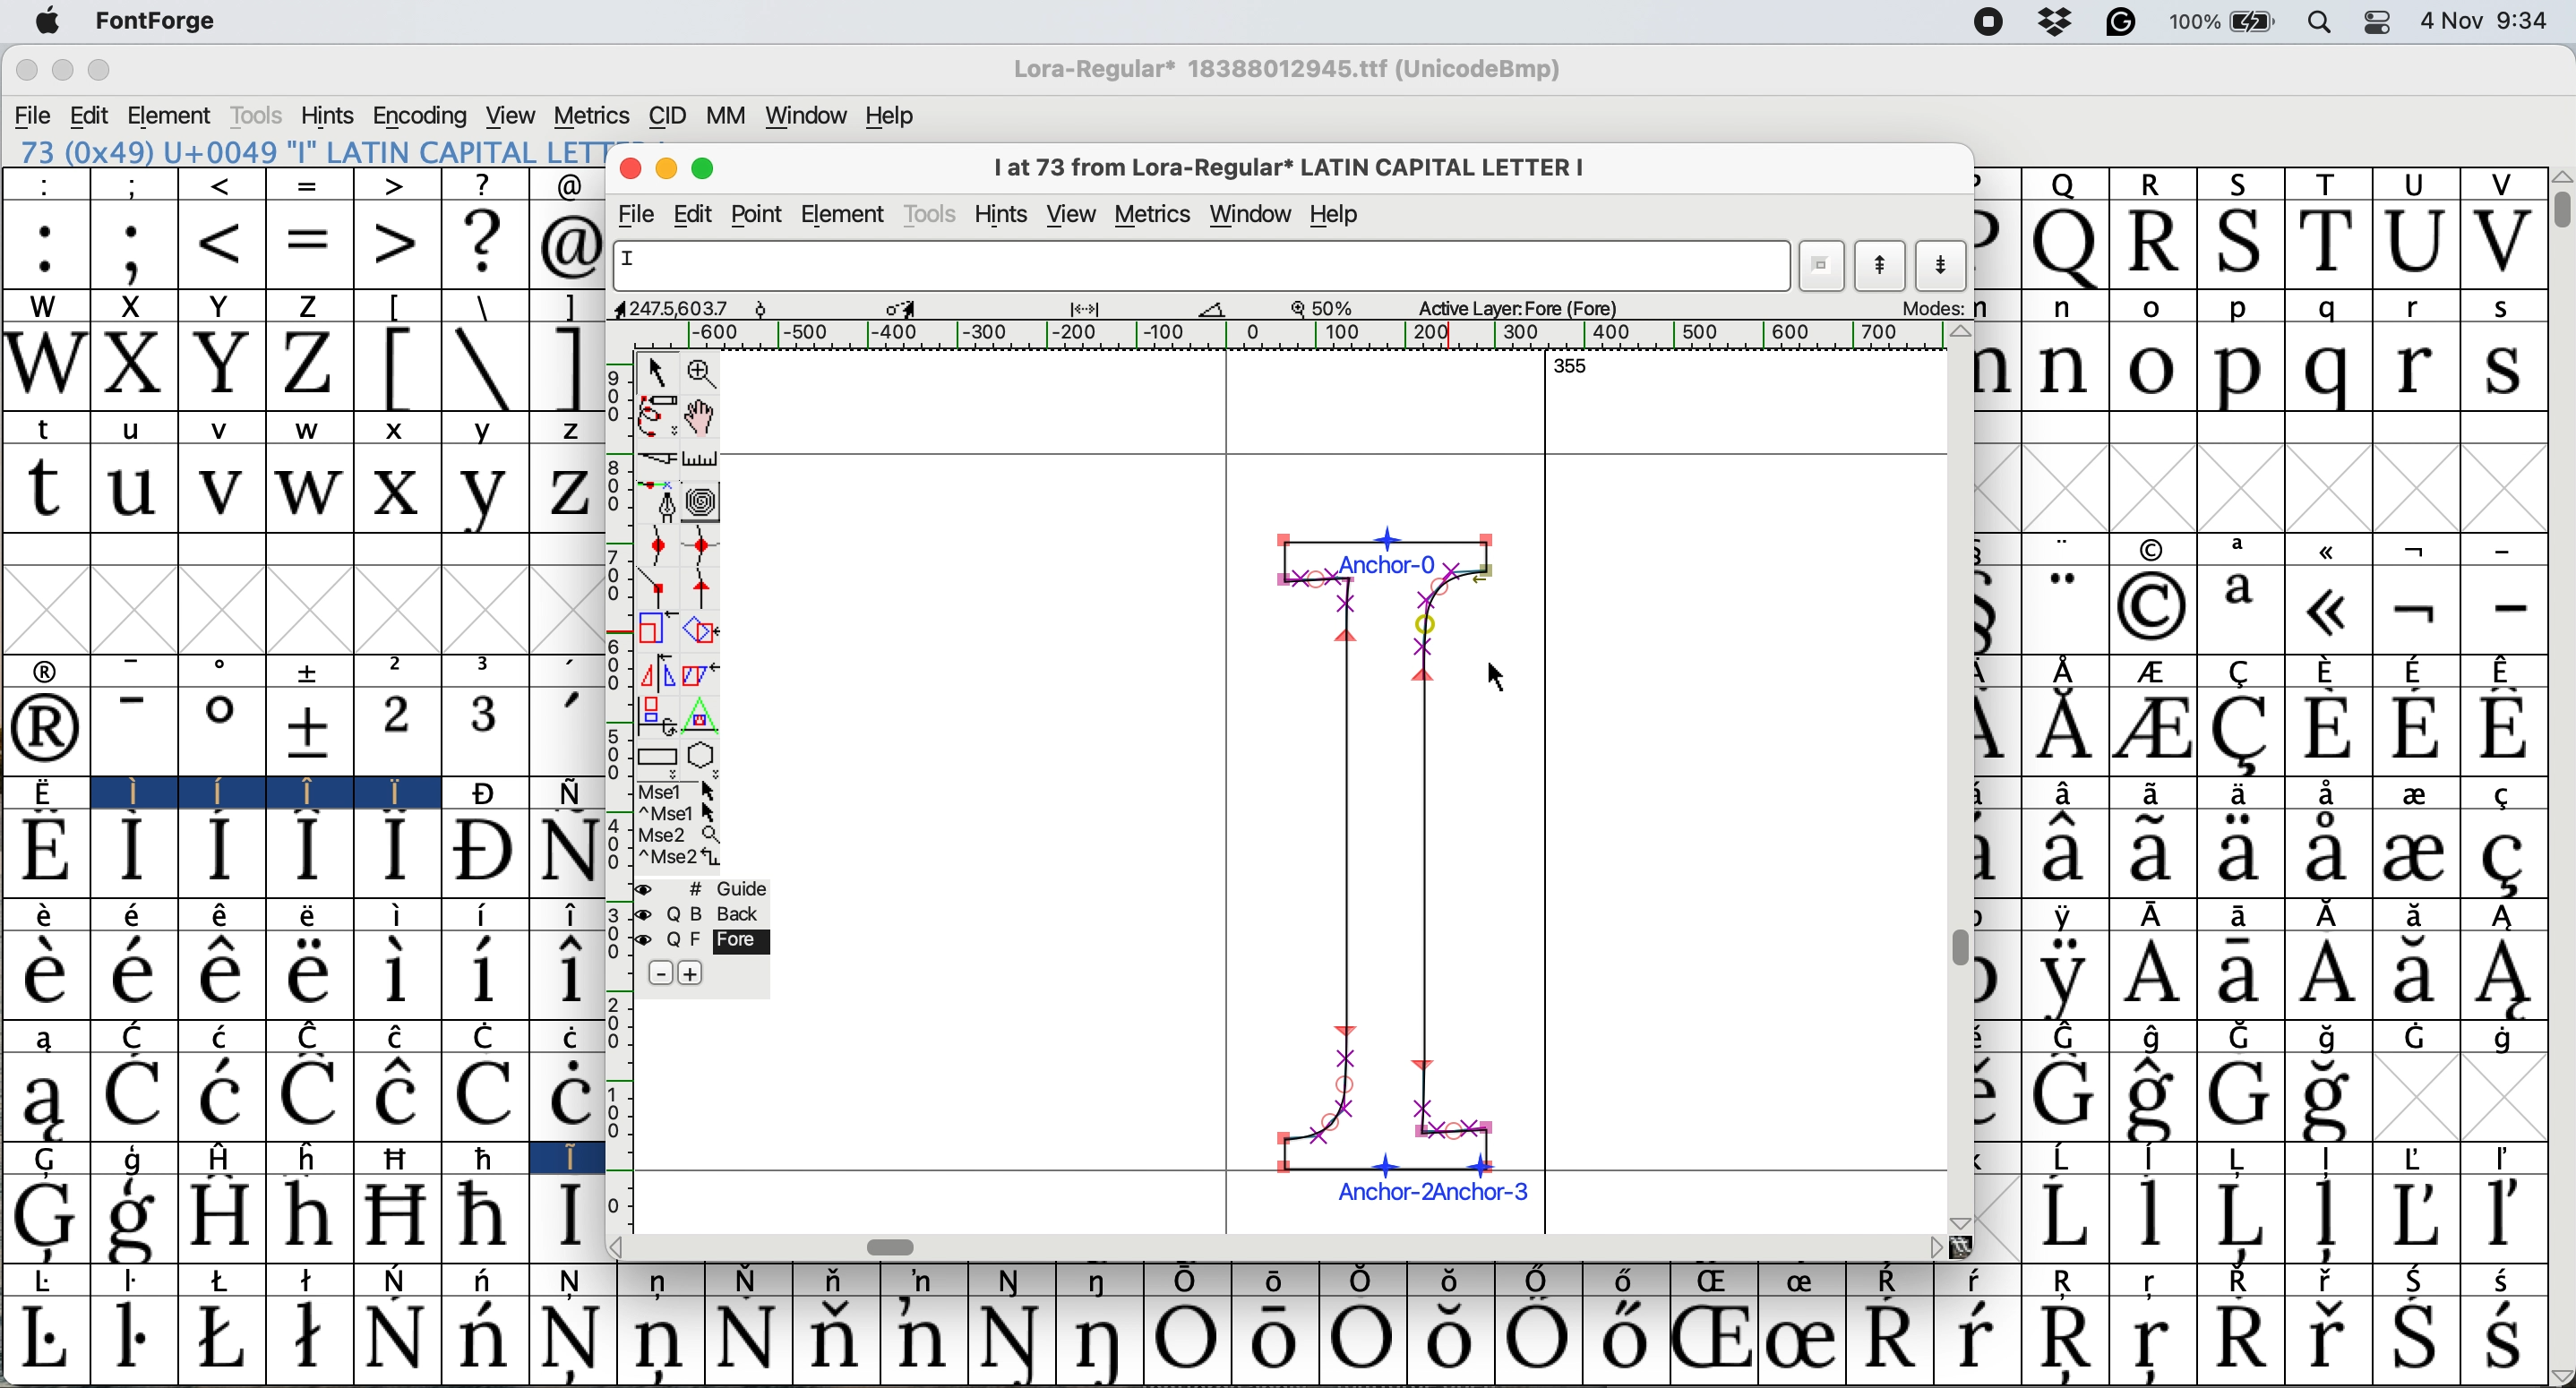 The width and height of the screenshot is (2576, 1388). What do you see at coordinates (660, 457) in the screenshot?
I see `cut splines in two` at bounding box center [660, 457].